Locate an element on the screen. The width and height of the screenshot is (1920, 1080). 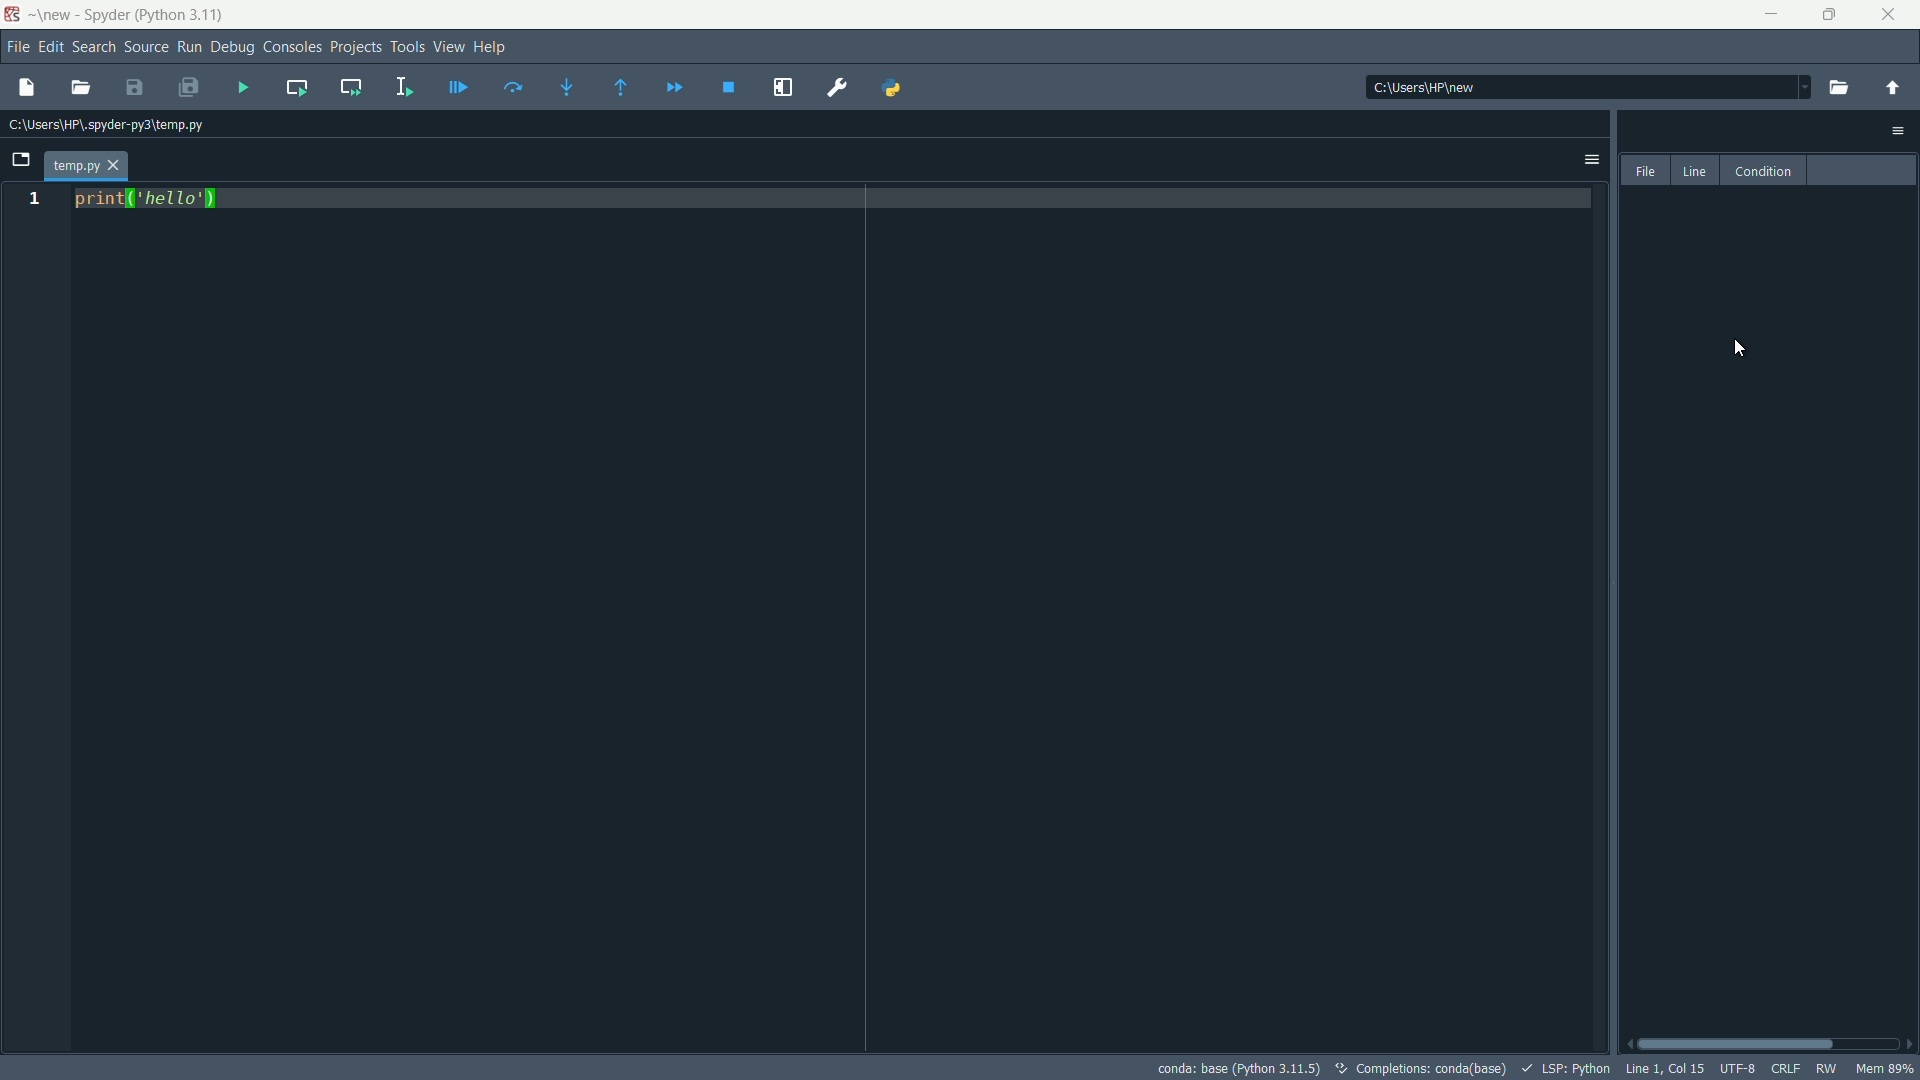
file menu is located at coordinates (15, 47).